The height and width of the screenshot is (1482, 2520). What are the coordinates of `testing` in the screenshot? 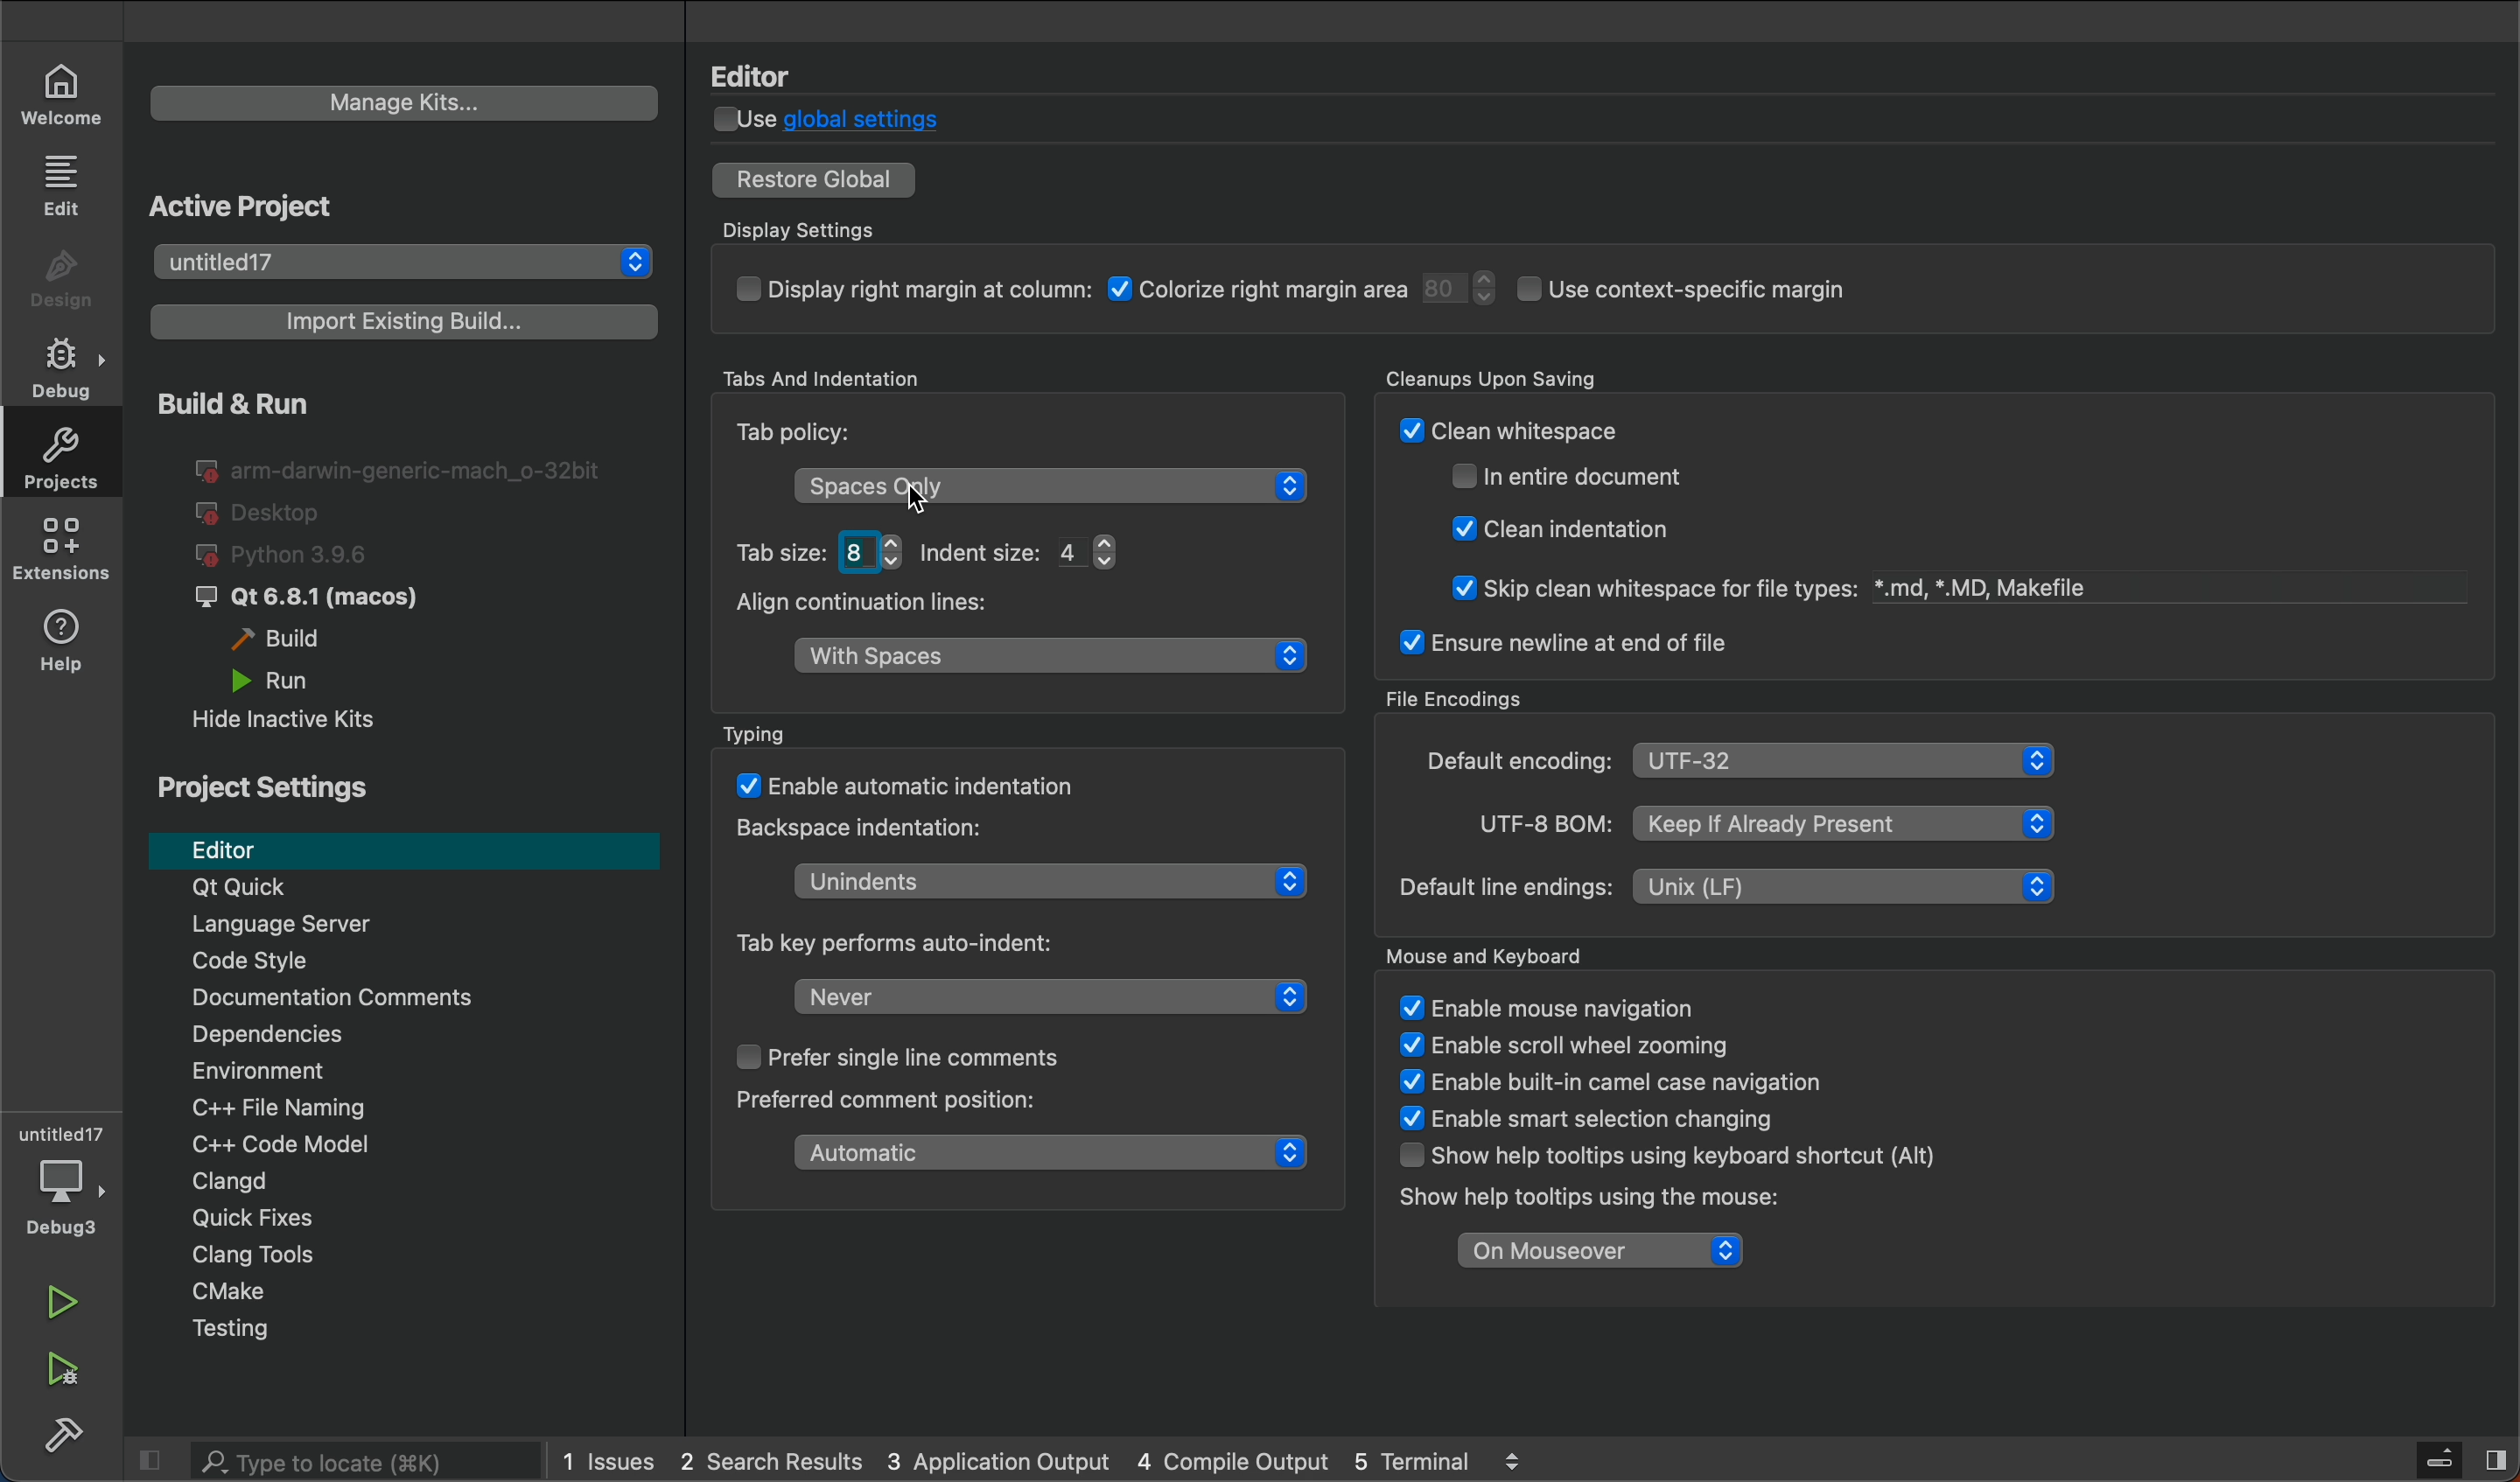 It's located at (408, 1336).